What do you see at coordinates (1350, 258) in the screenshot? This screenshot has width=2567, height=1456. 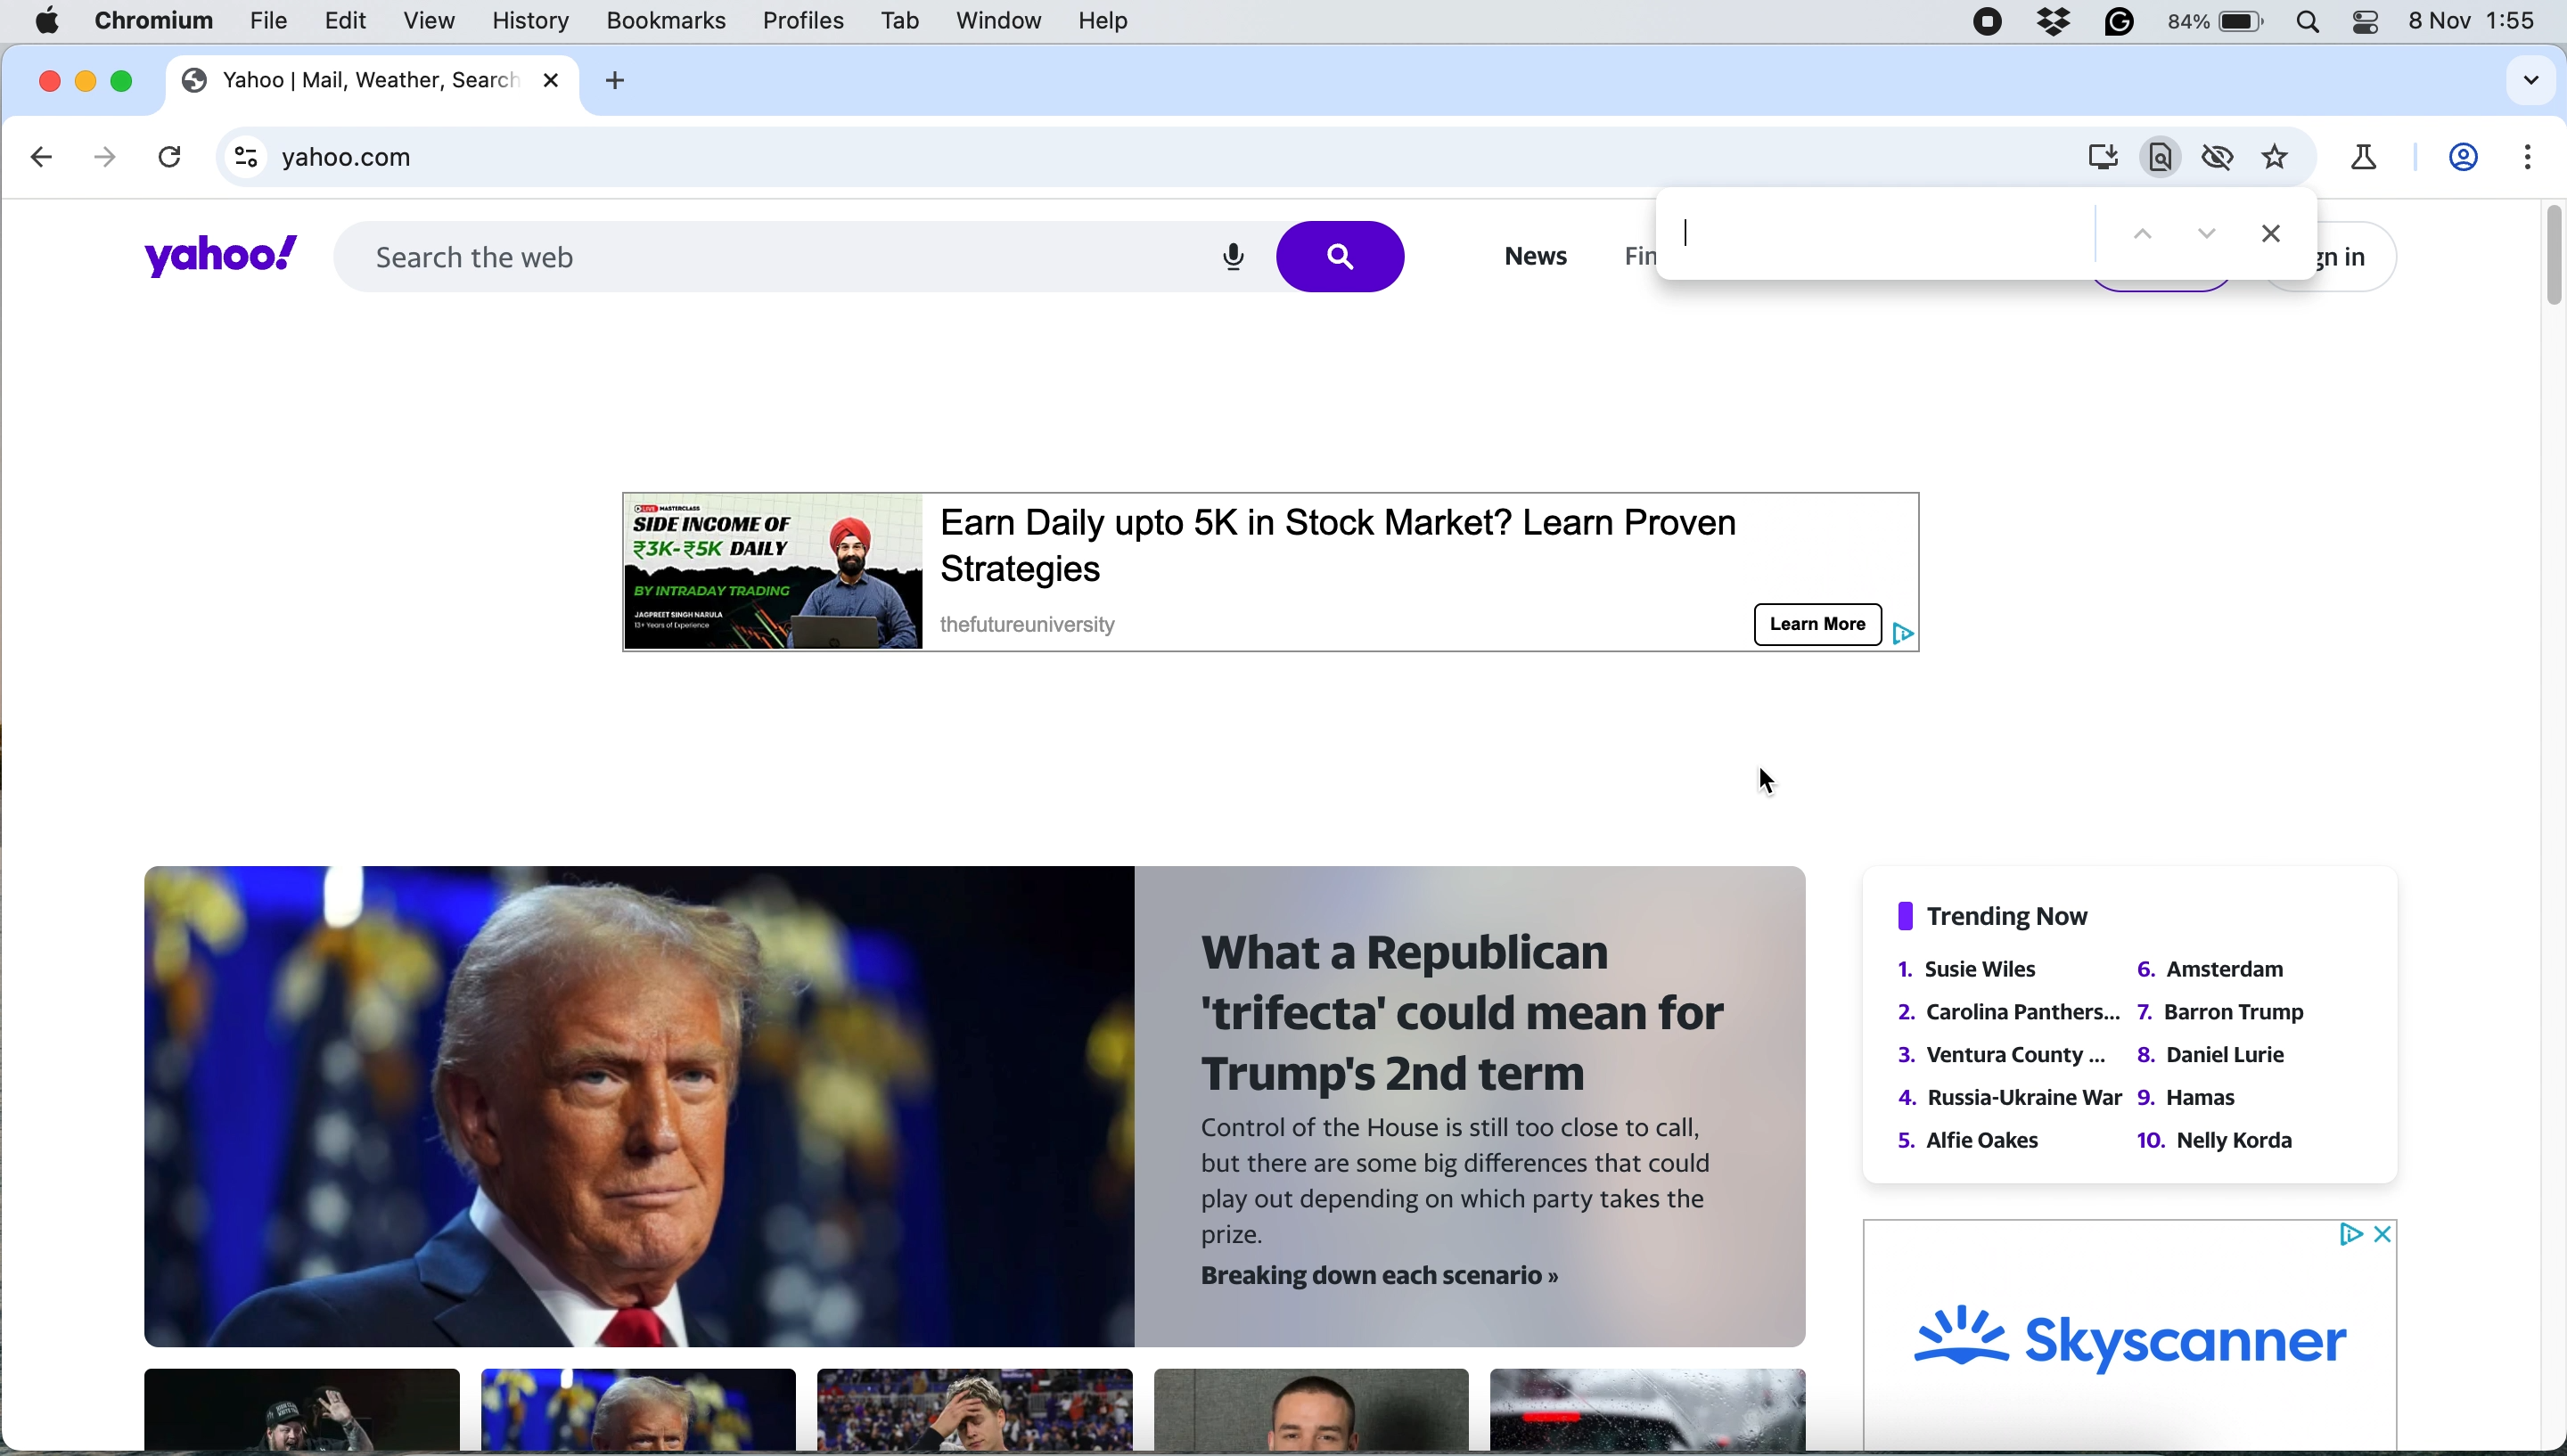 I see `search button` at bounding box center [1350, 258].